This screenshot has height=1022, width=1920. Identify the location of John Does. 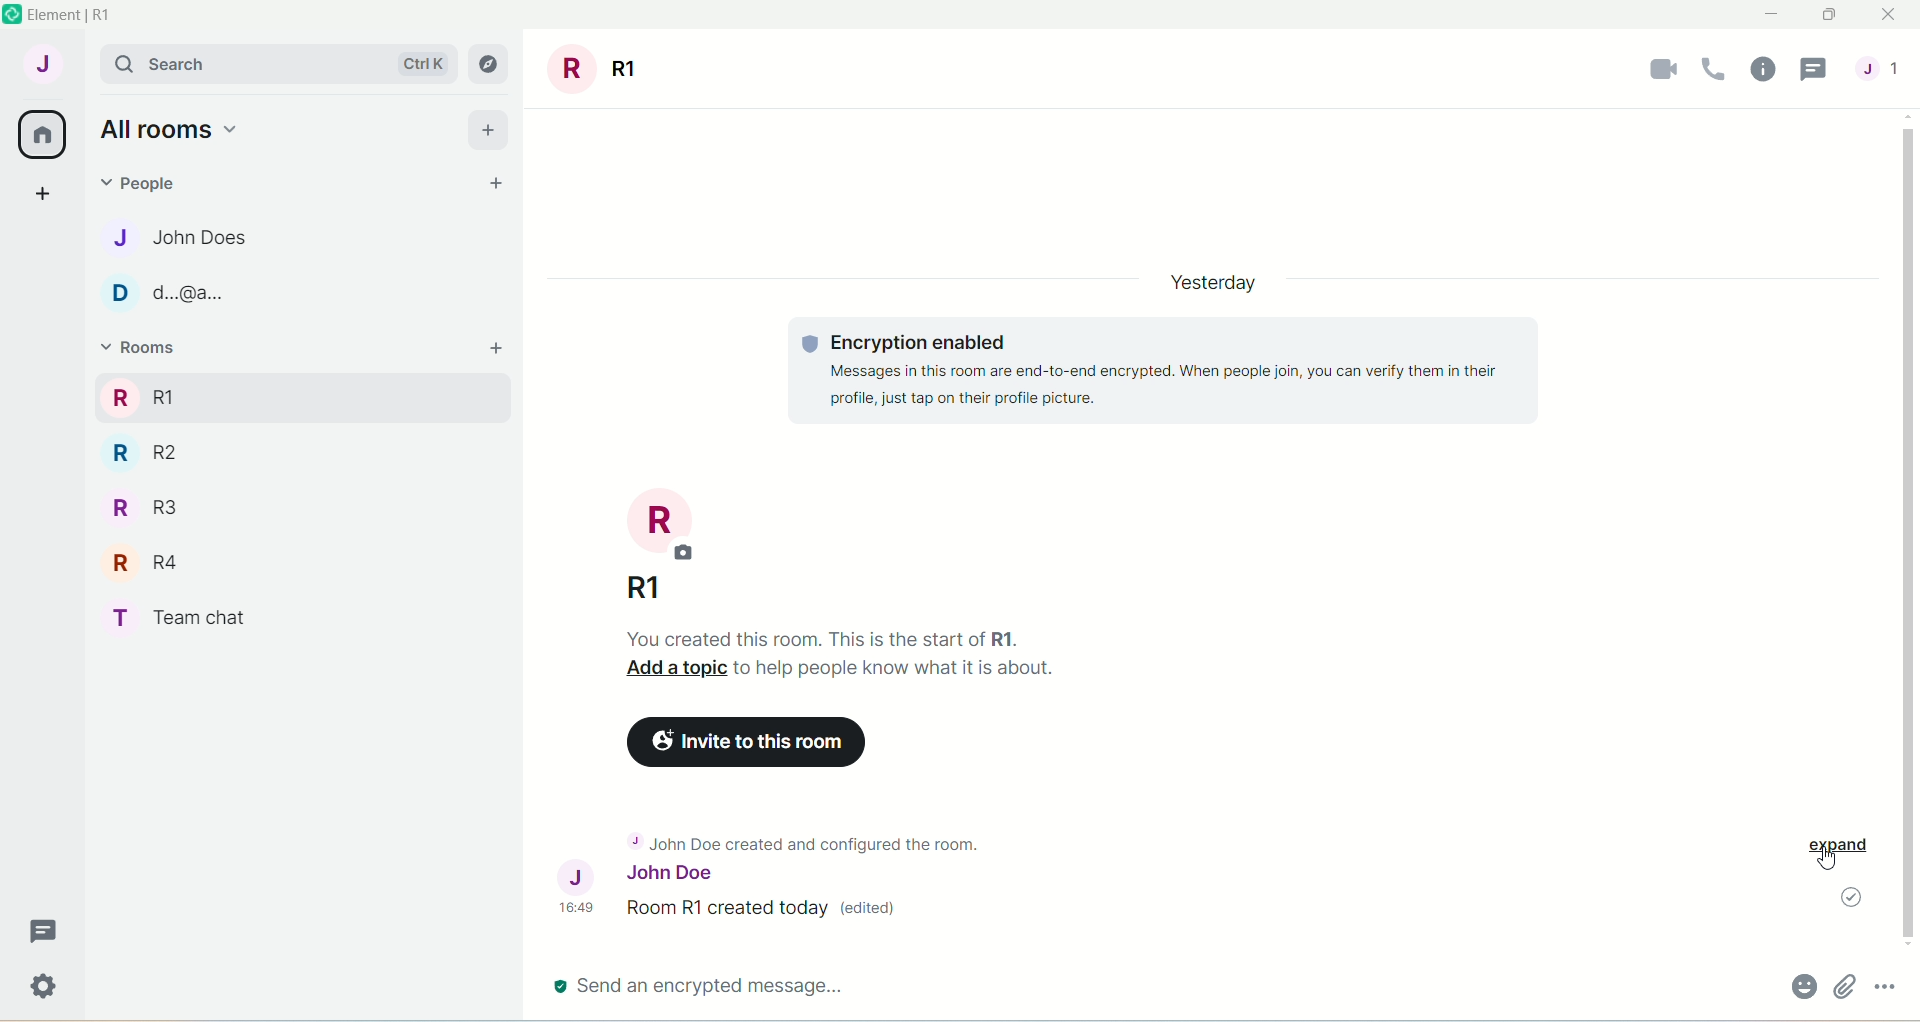
(185, 238).